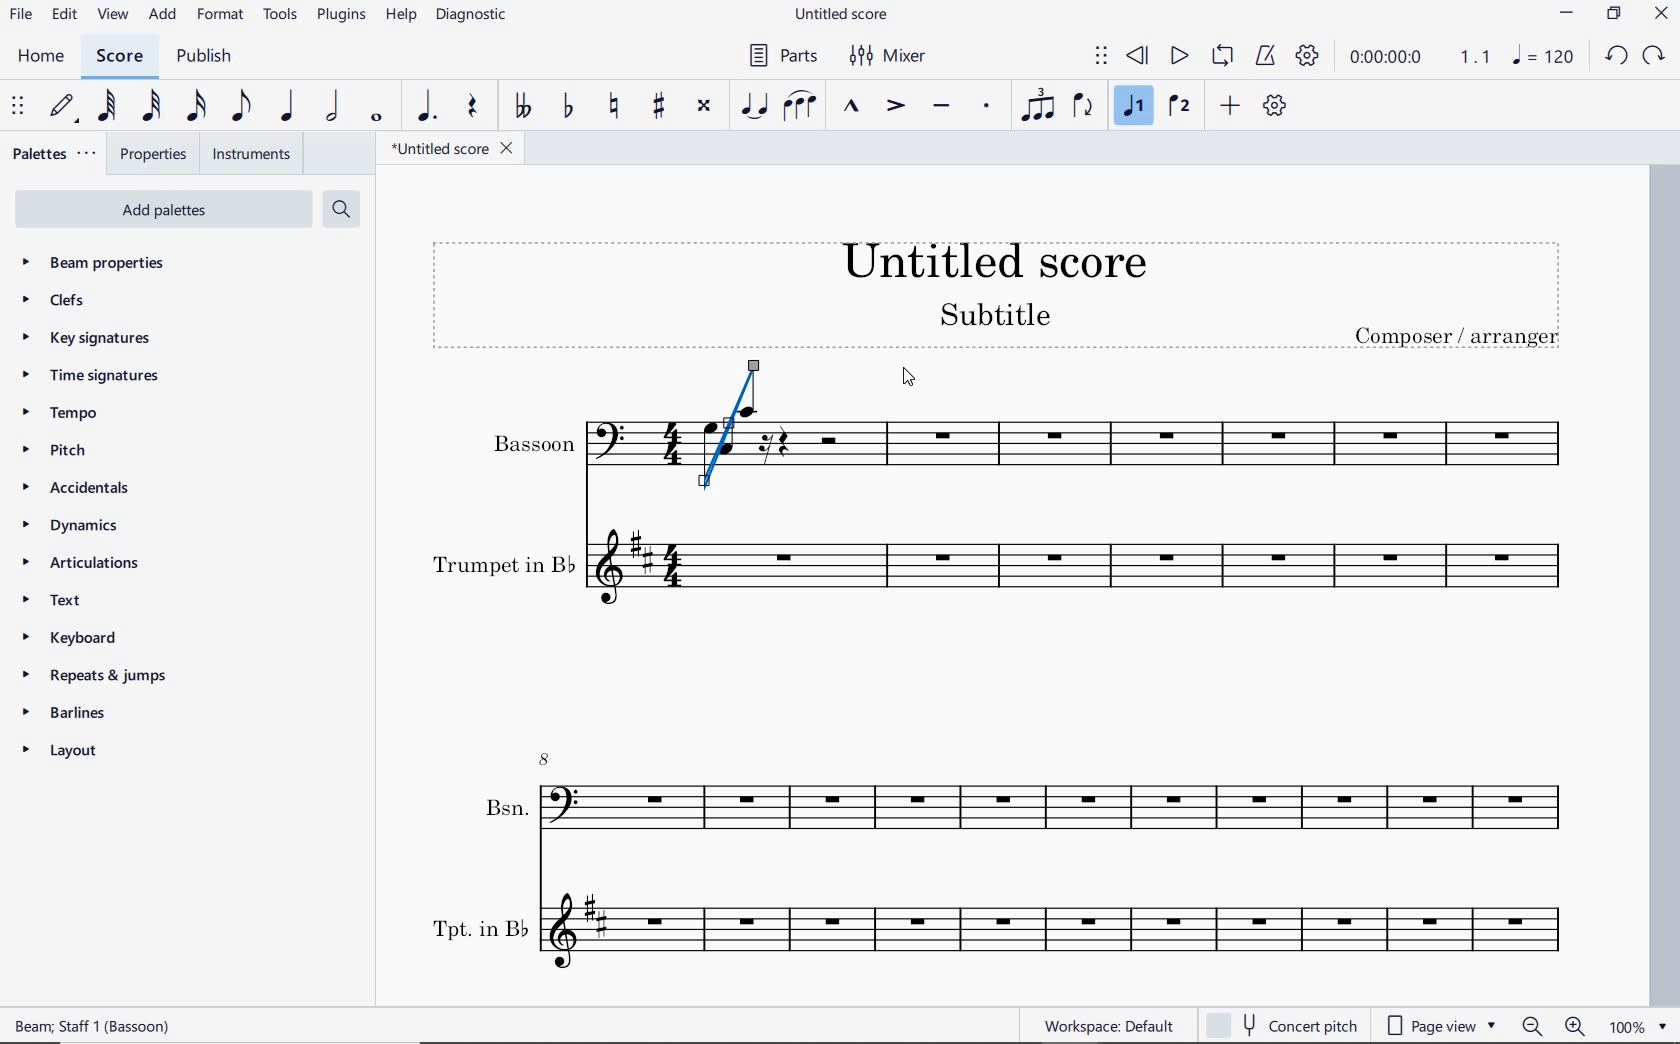  Describe the element at coordinates (801, 105) in the screenshot. I see `slur` at that location.